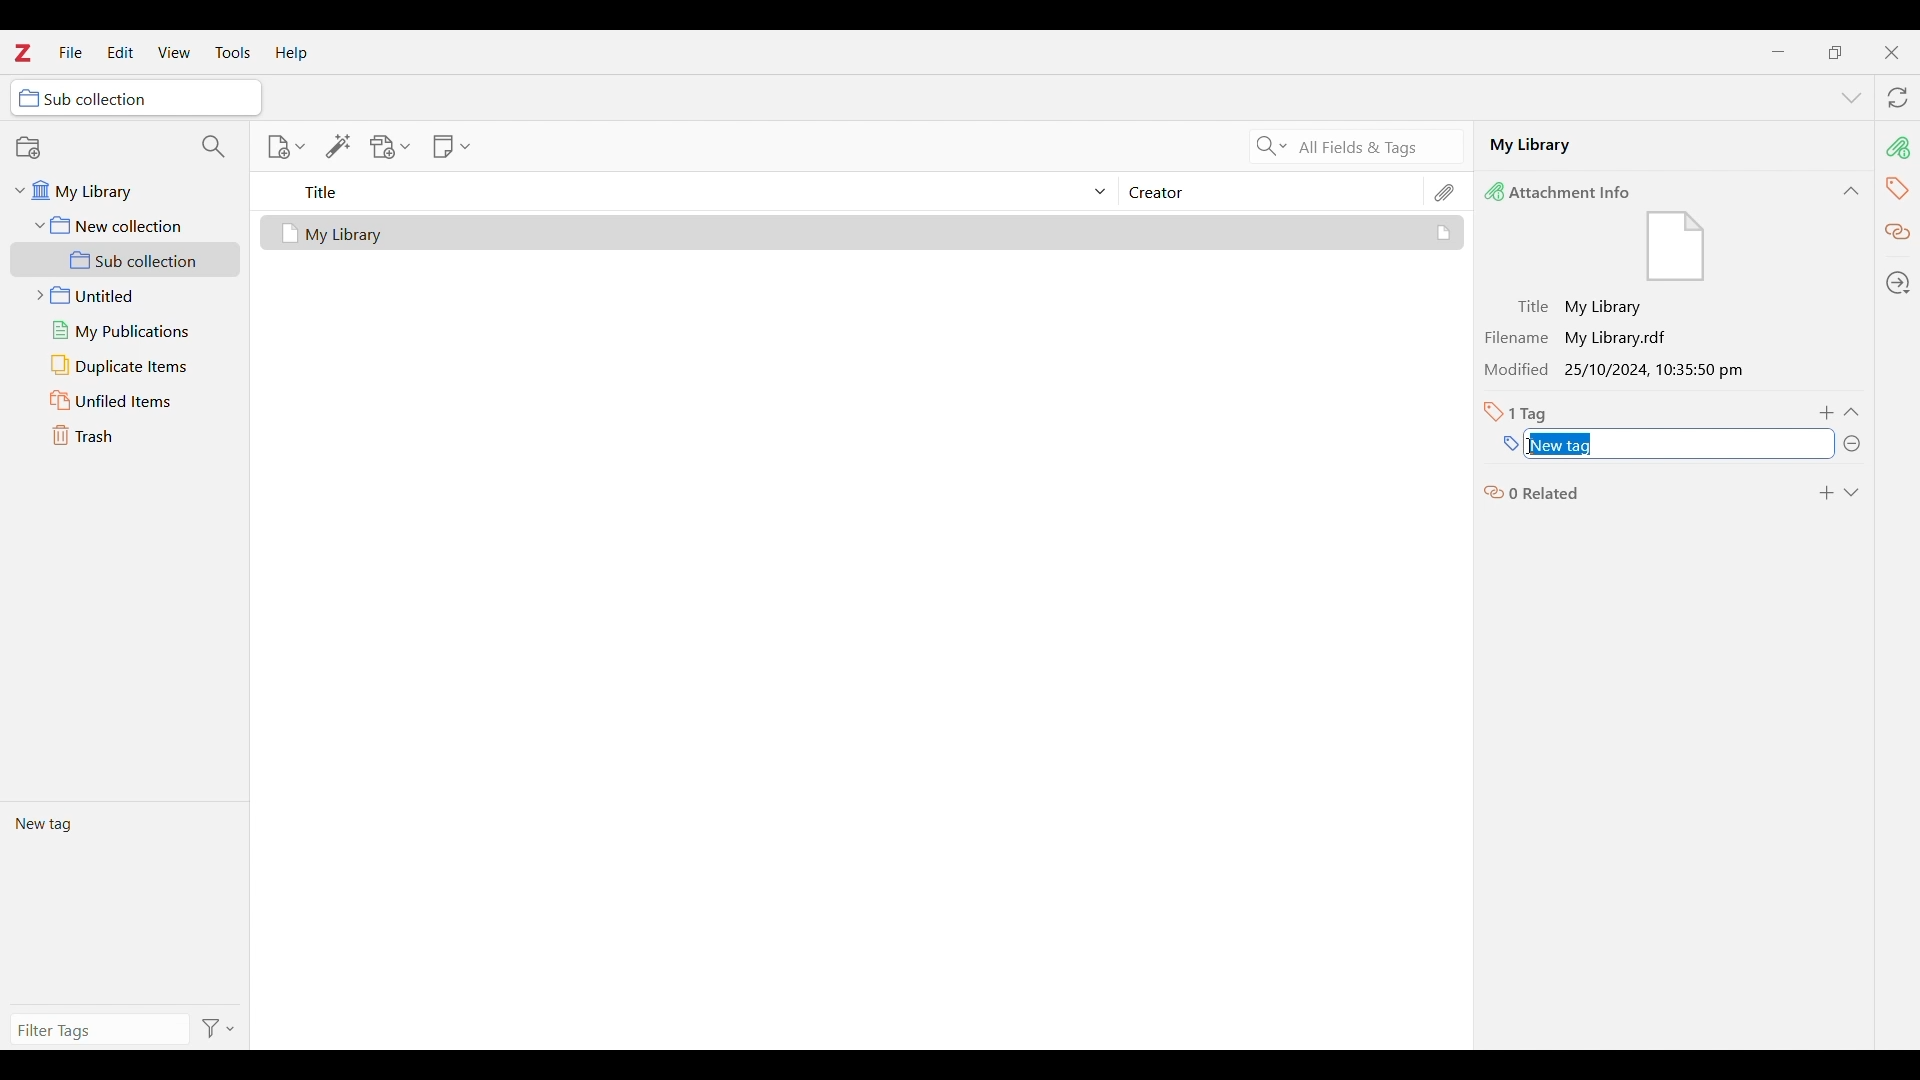 The width and height of the screenshot is (1920, 1080). I want to click on Edit menu, so click(120, 52).